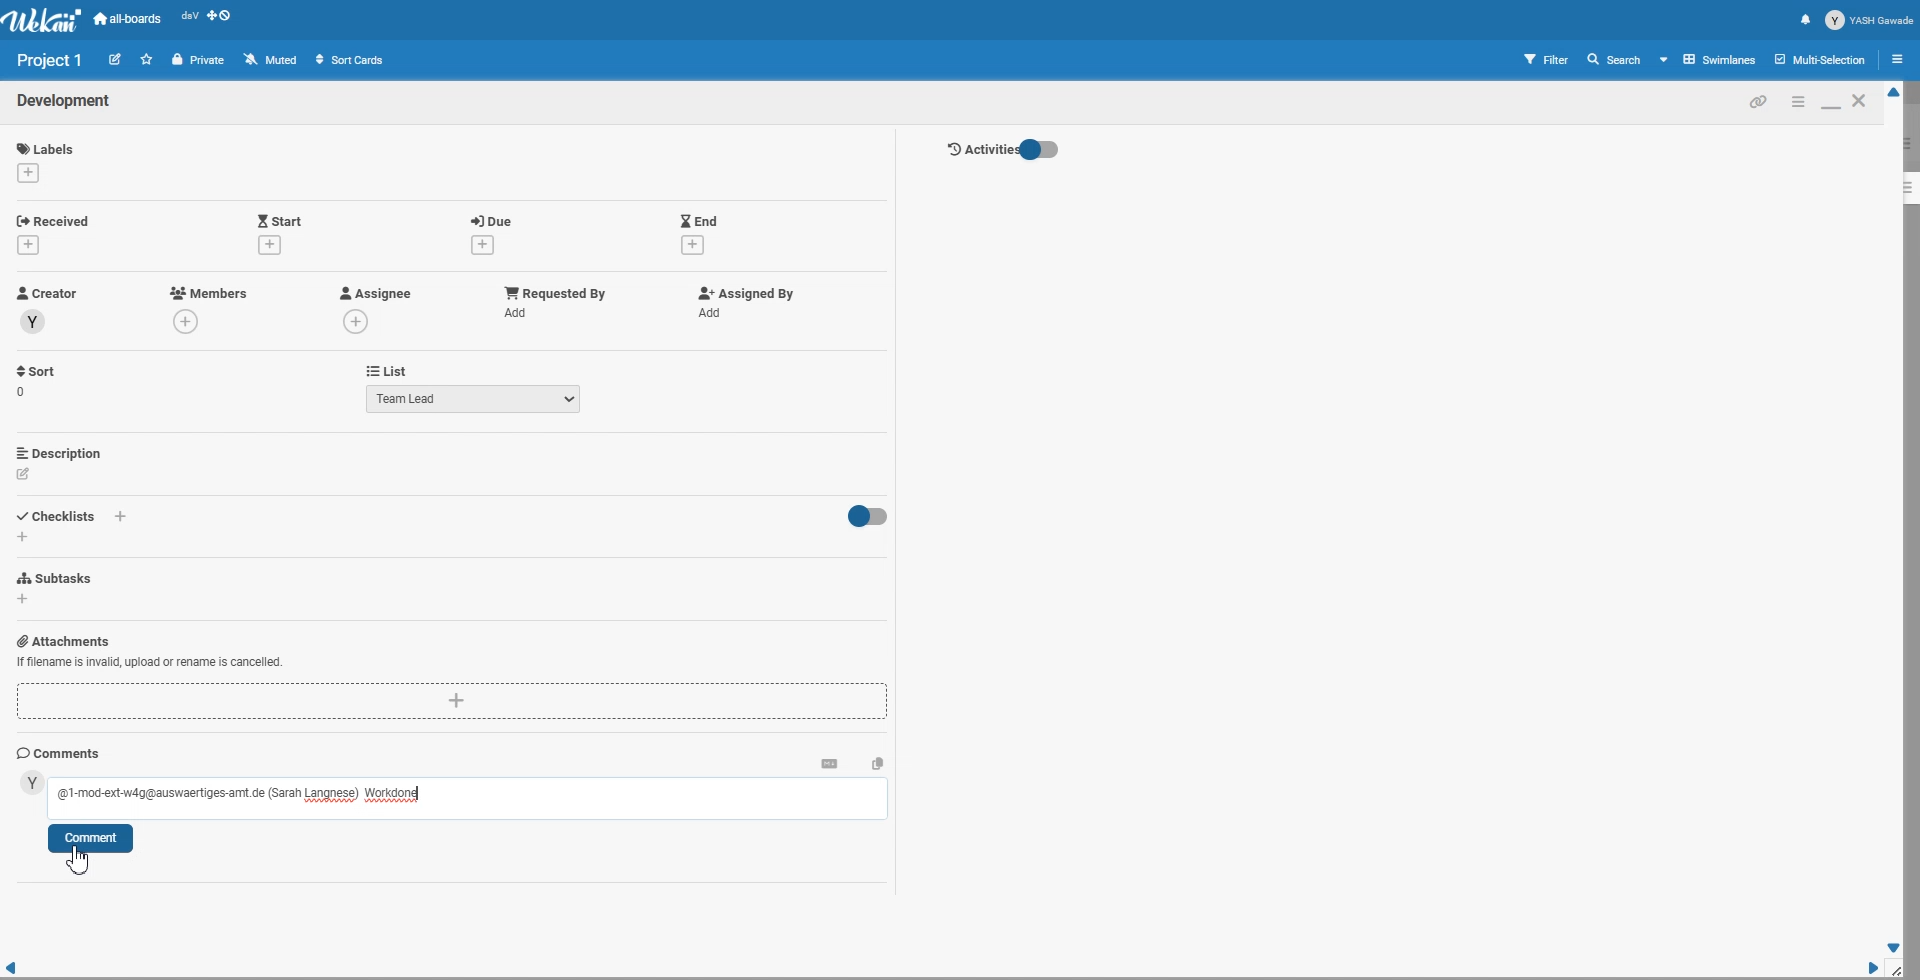 This screenshot has width=1920, height=980. What do you see at coordinates (34, 322) in the screenshot?
I see `avatar` at bounding box center [34, 322].